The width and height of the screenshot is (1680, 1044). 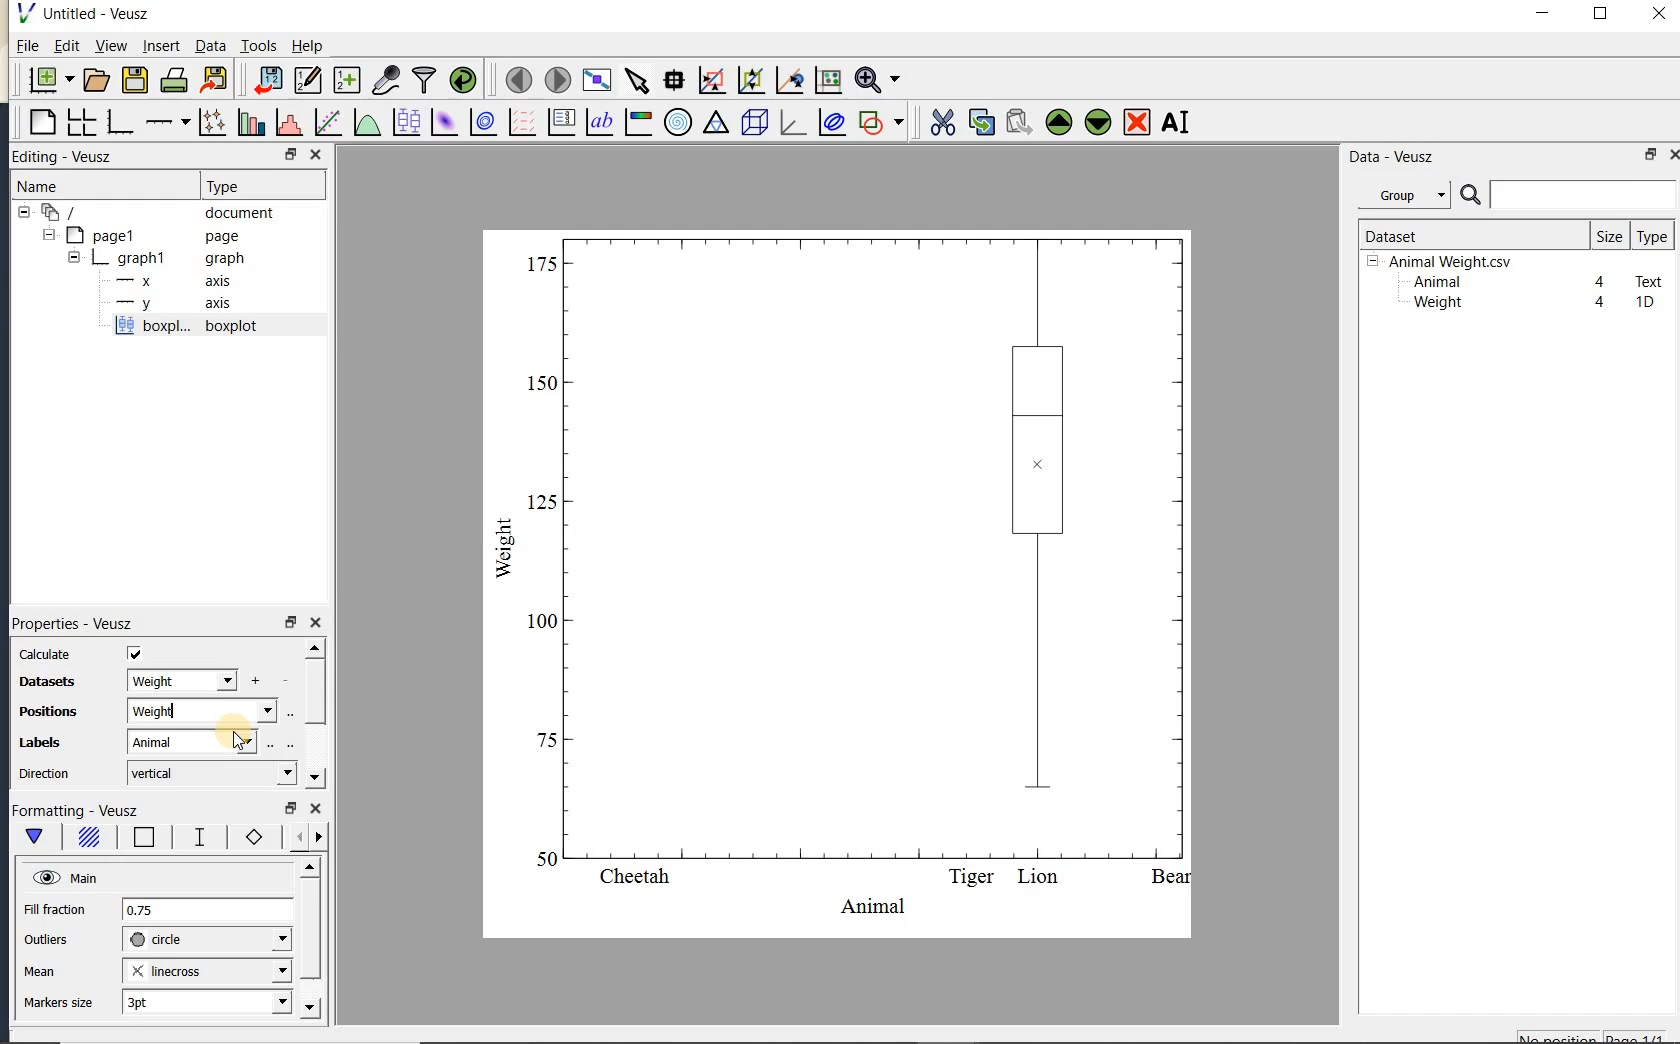 What do you see at coordinates (59, 186) in the screenshot?
I see `Name` at bounding box center [59, 186].